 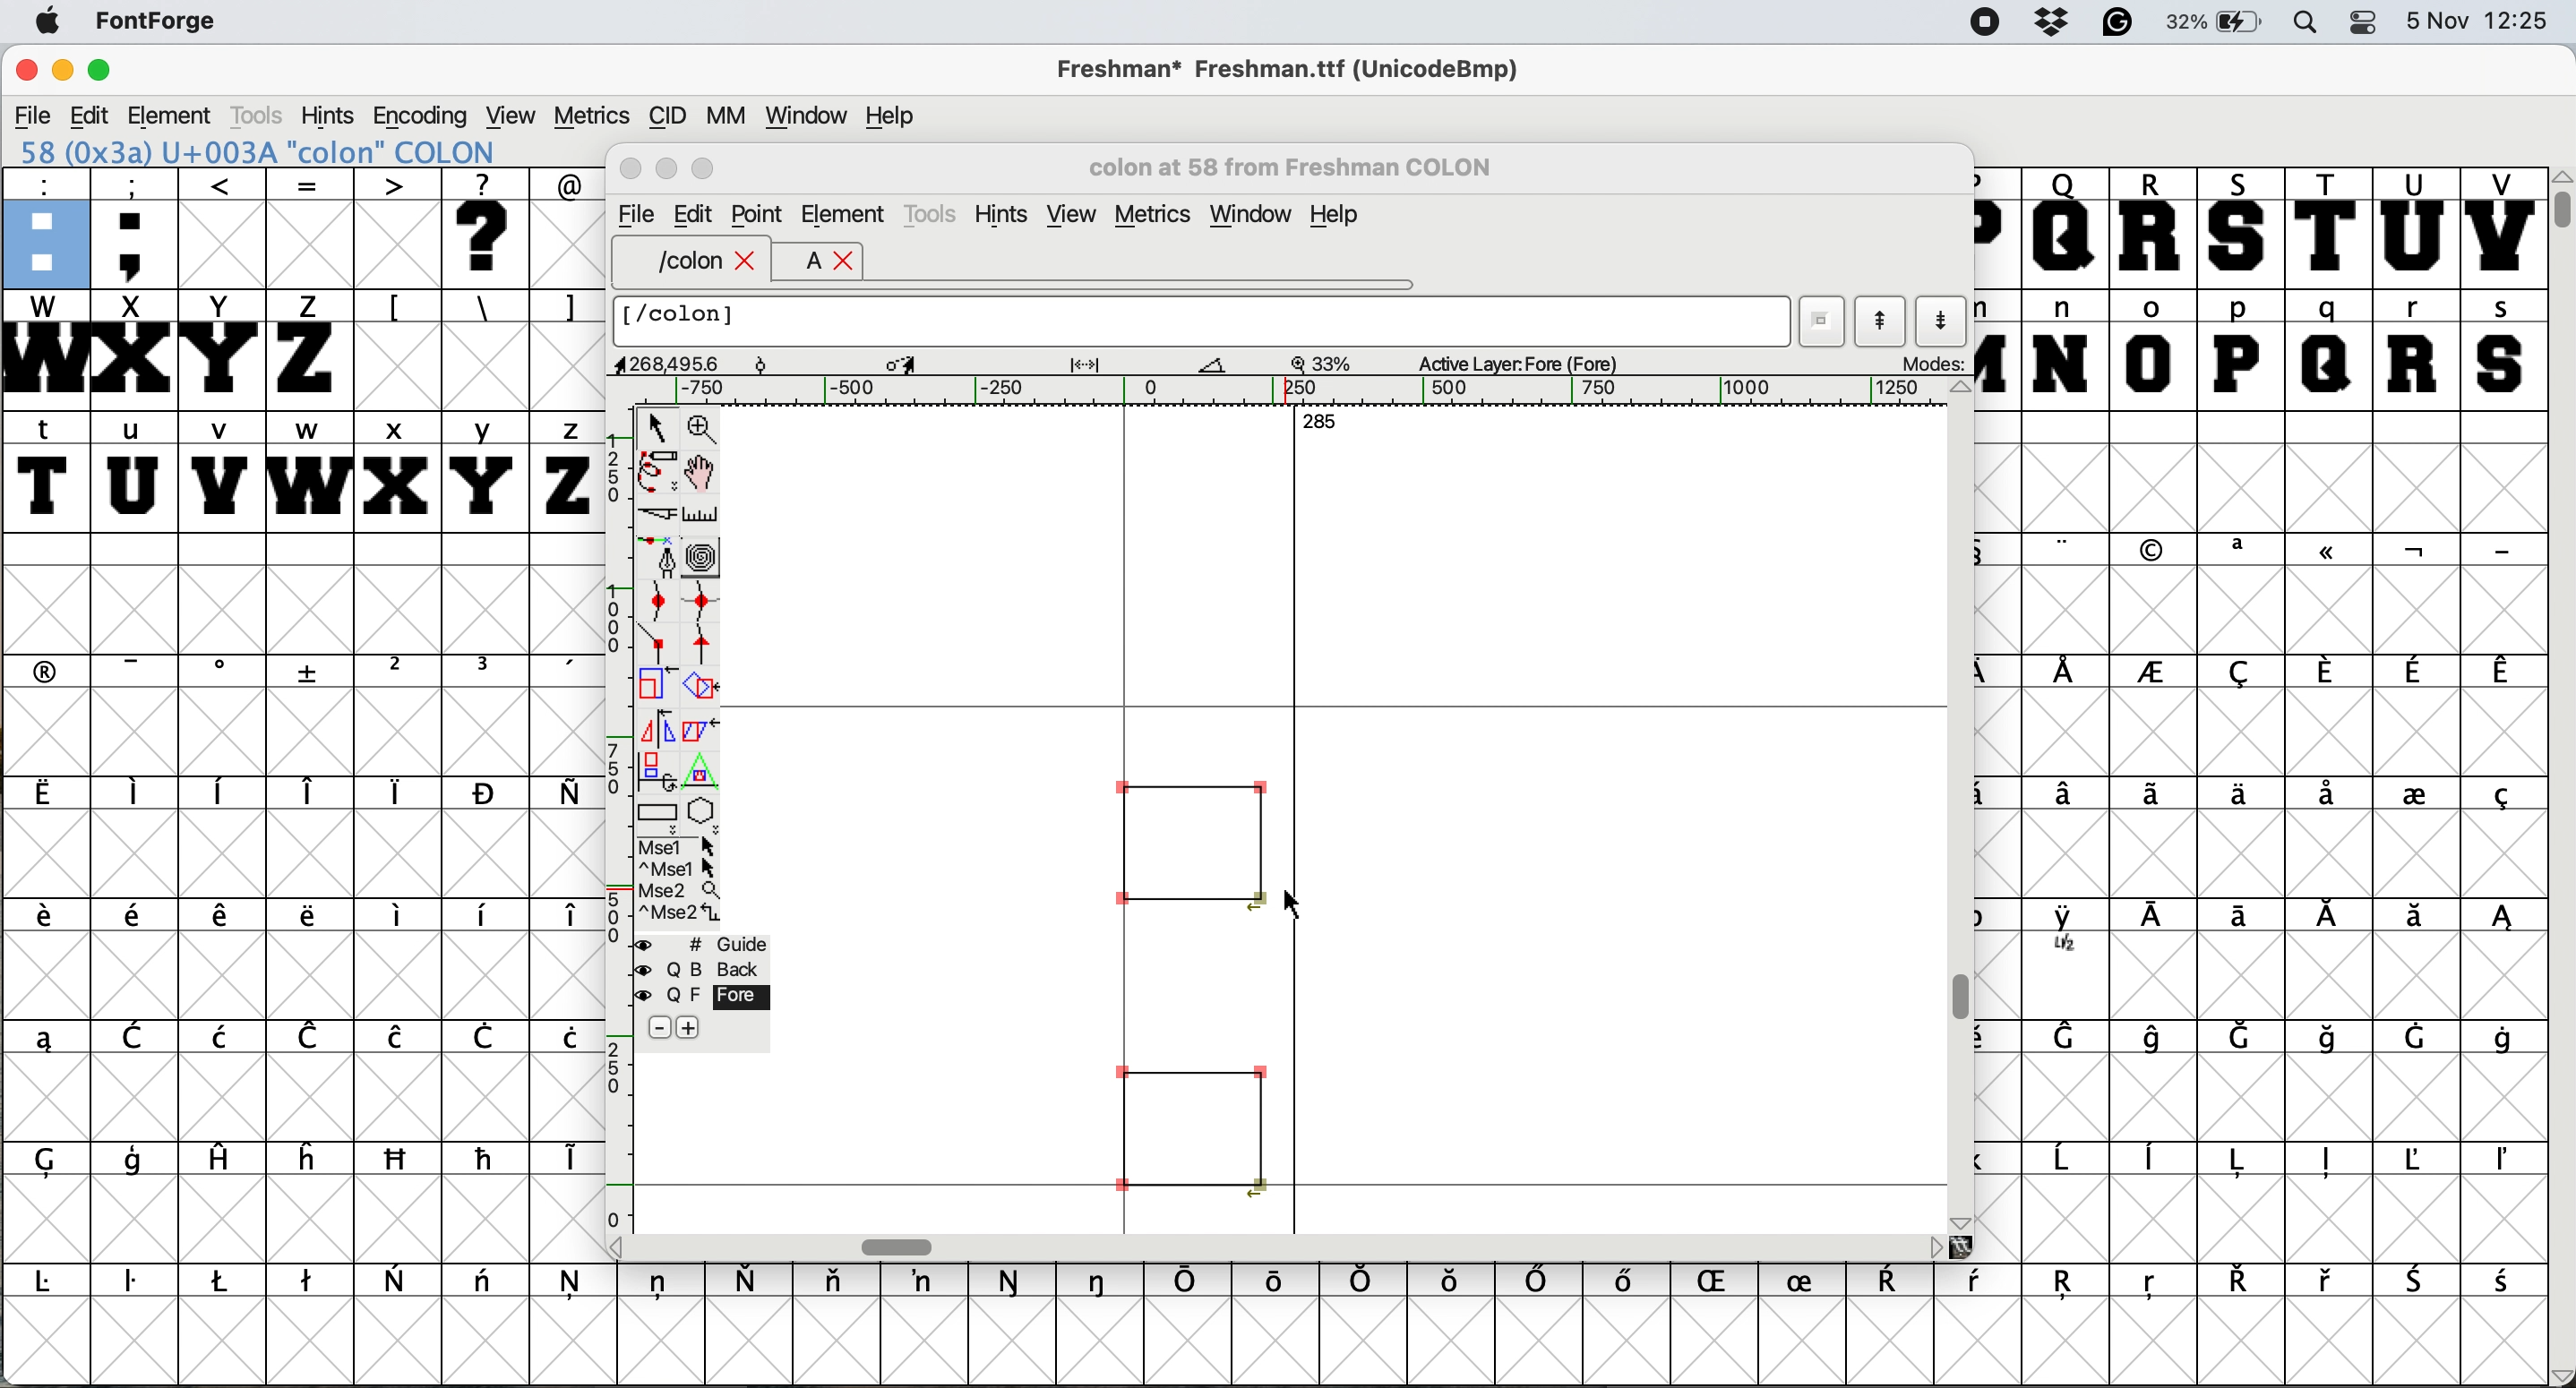 I want to click on symbol, so click(x=839, y=1285).